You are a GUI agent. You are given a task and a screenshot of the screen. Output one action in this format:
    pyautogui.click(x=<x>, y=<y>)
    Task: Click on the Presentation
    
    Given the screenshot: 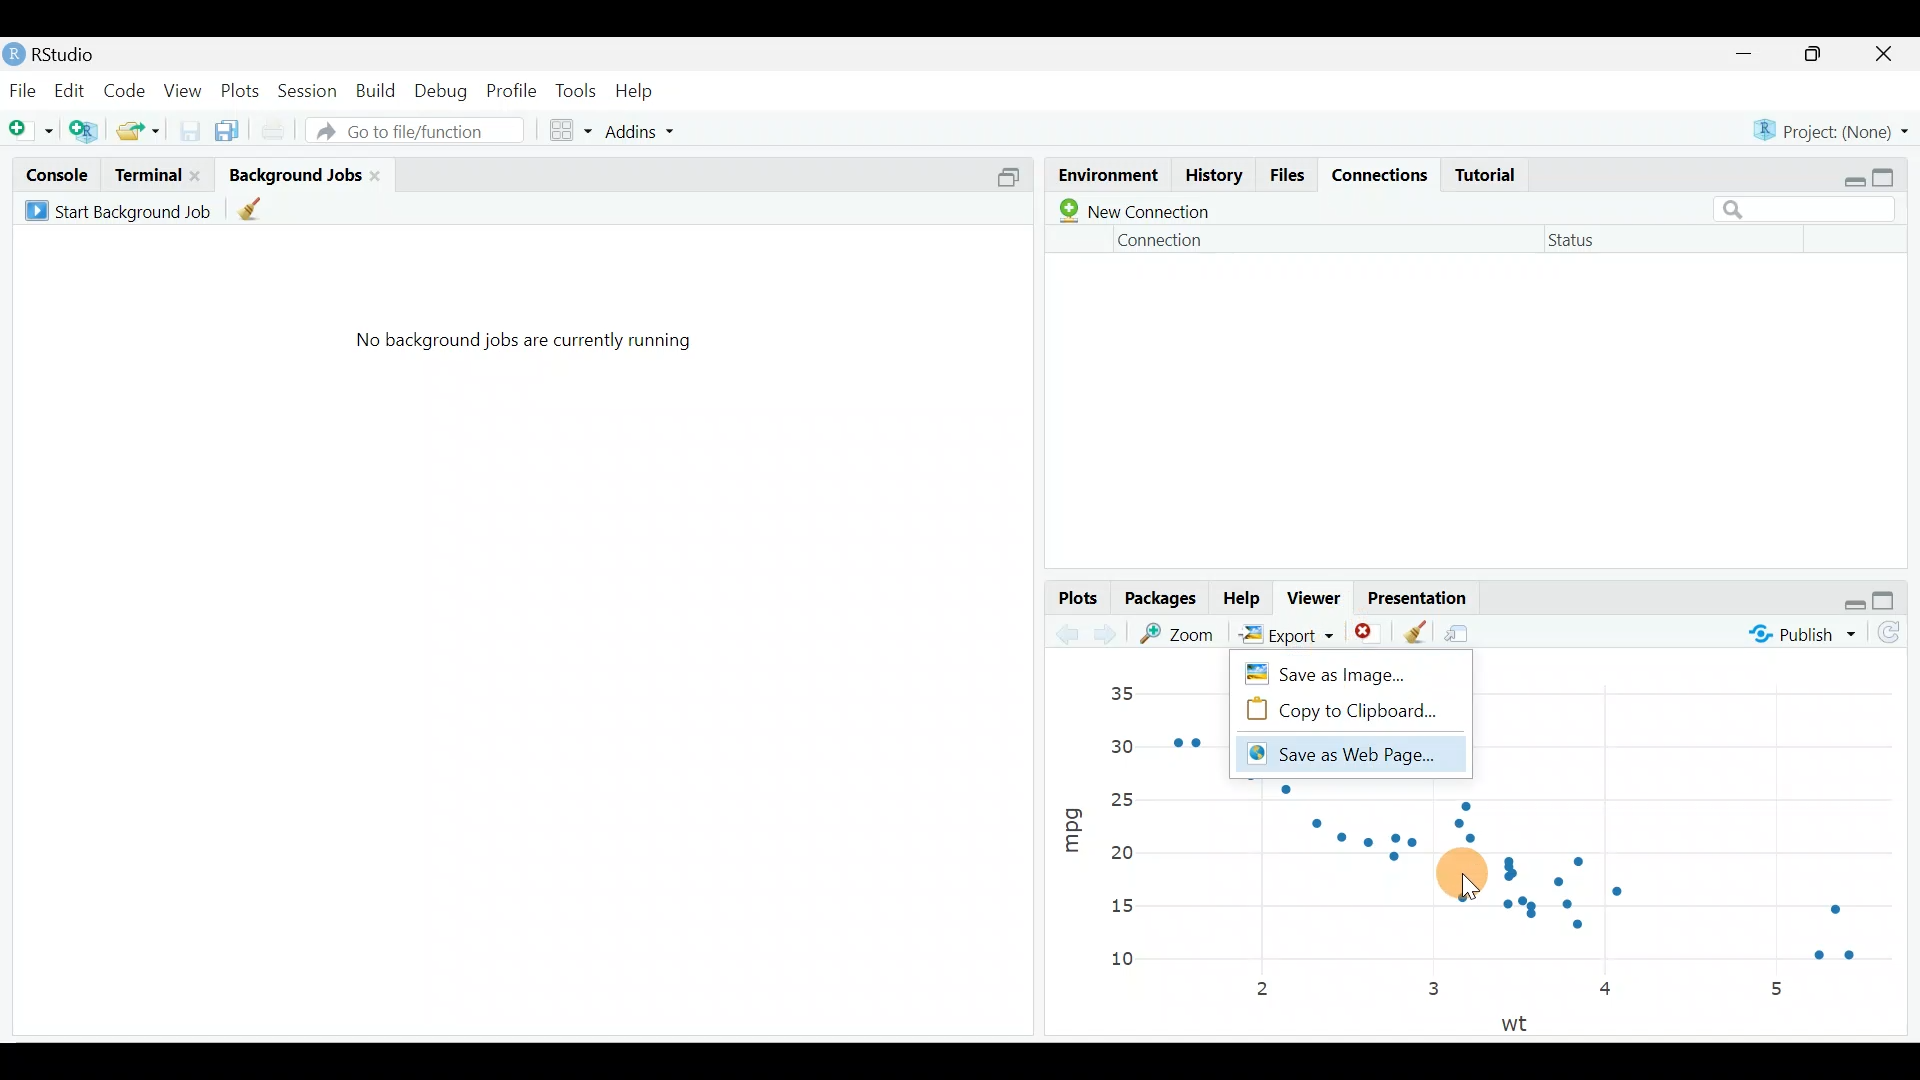 What is the action you would take?
    pyautogui.click(x=1422, y=593)
    